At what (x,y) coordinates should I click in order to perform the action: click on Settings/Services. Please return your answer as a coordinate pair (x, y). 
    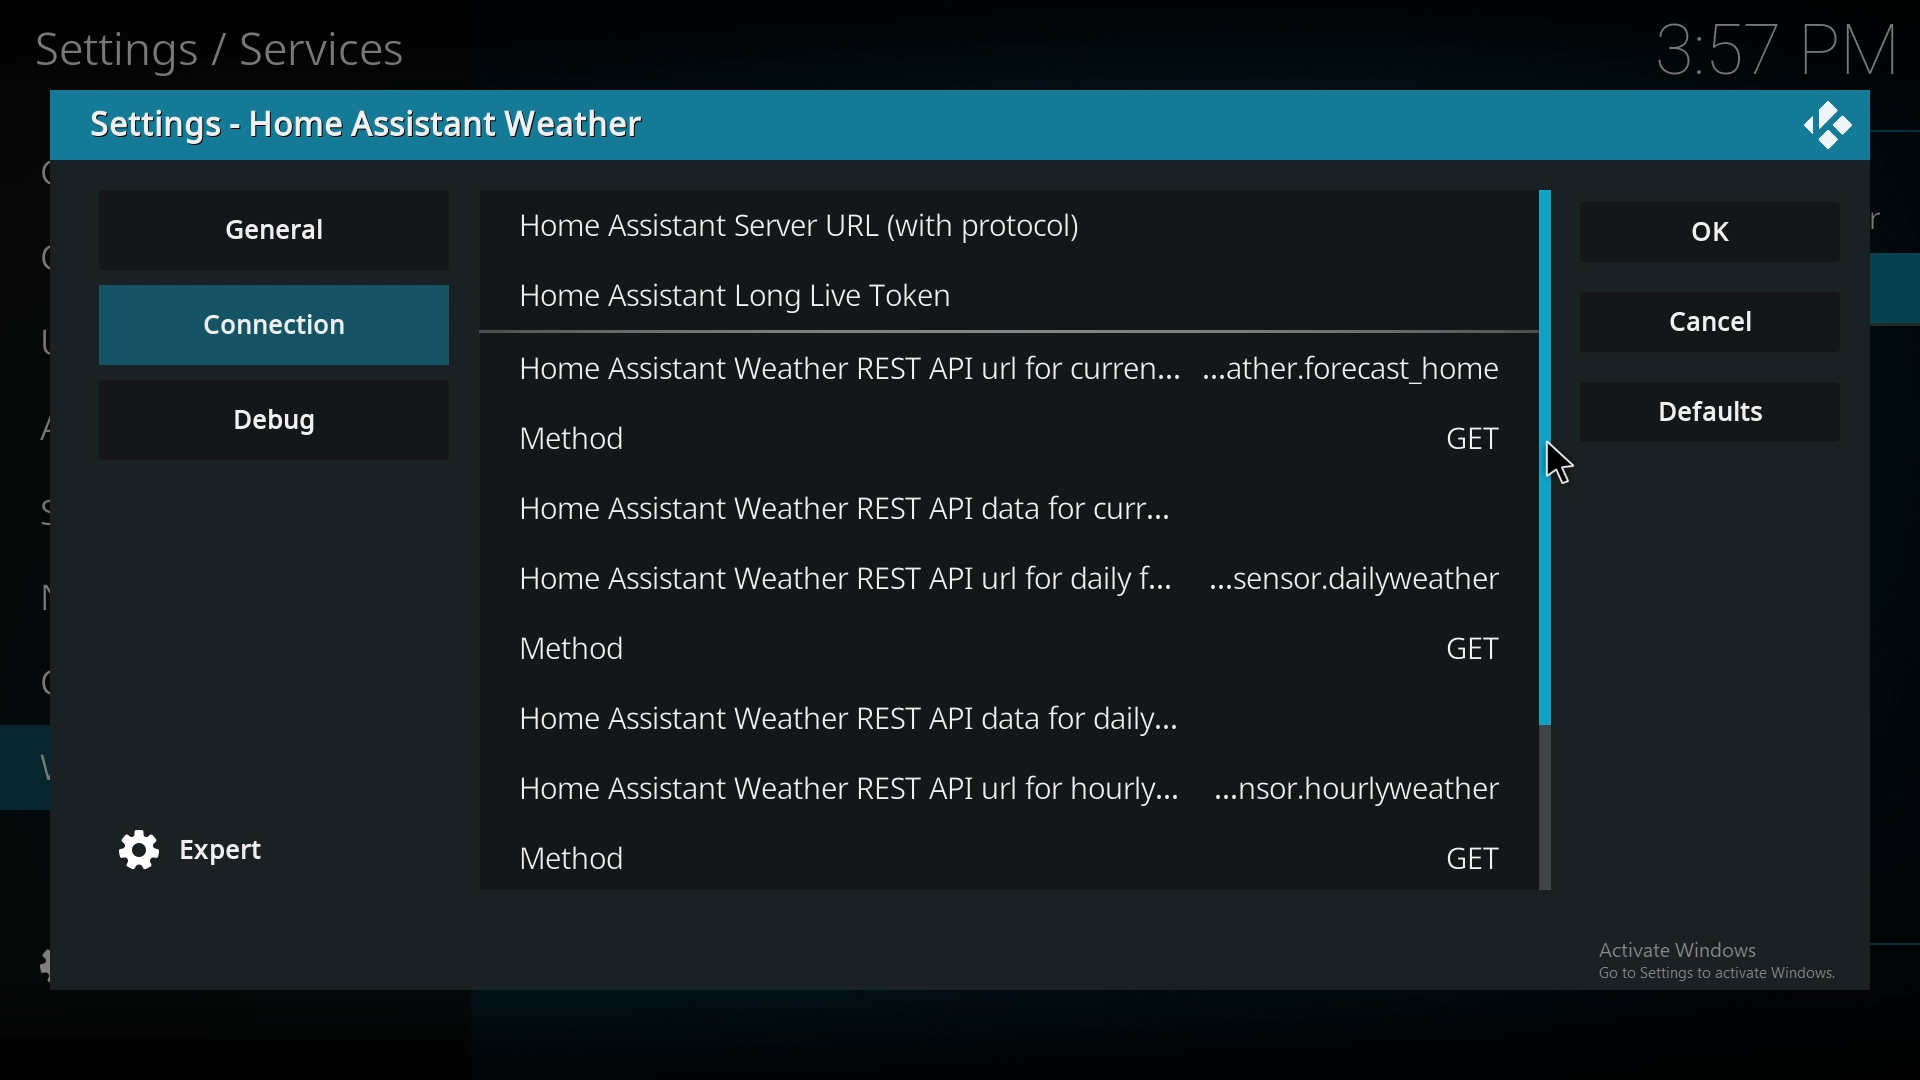
    Looking at the image, I should click on (226, 46).